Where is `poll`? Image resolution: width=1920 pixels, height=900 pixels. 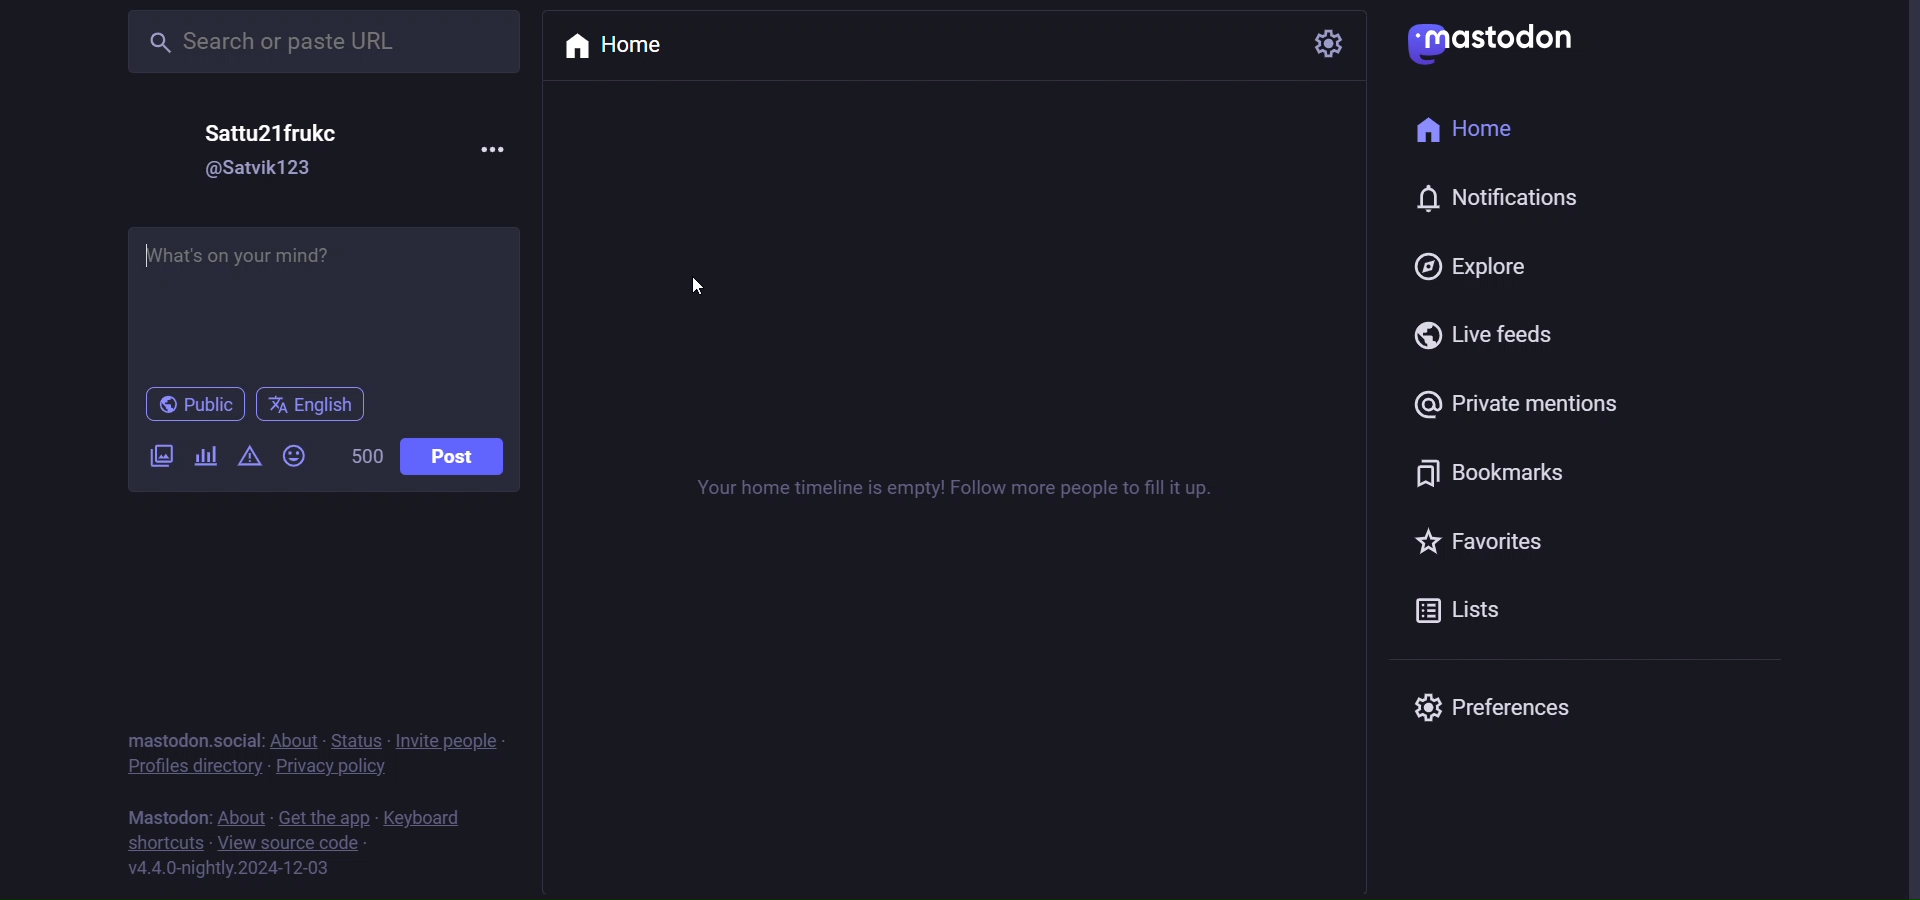
poll is located at coordinates (203, 456).